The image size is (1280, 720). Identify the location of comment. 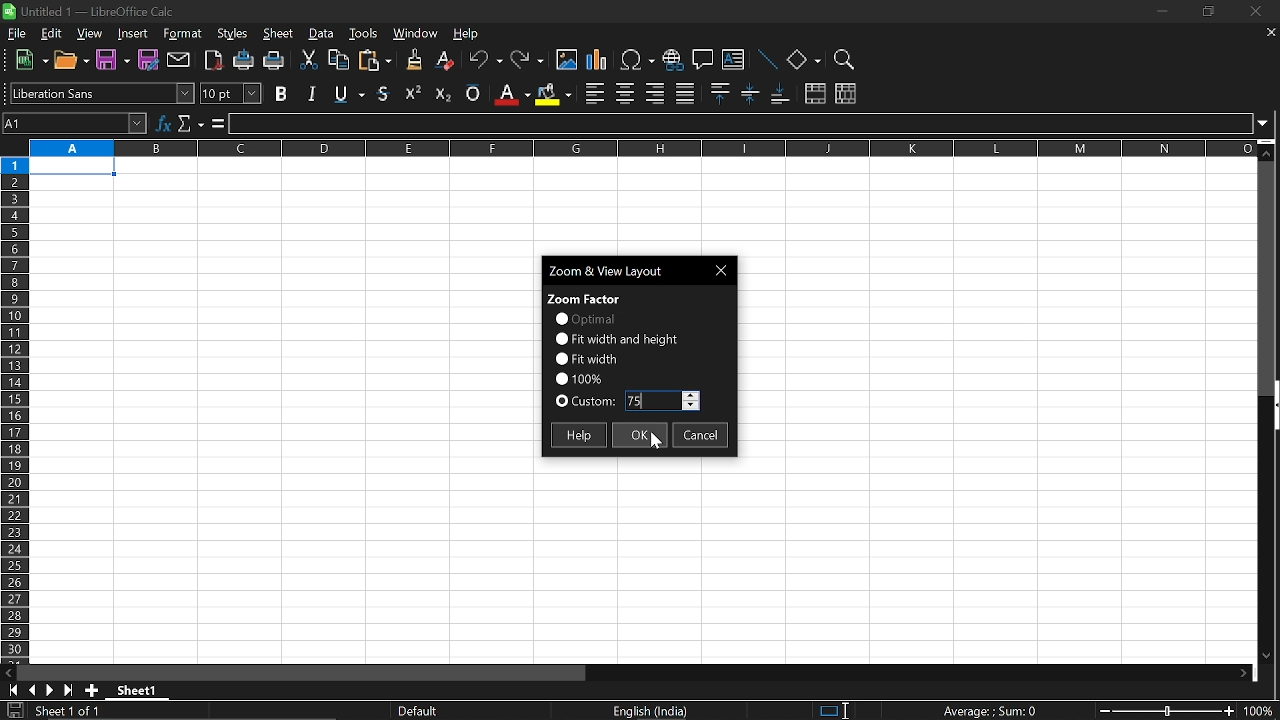
(703, 62).